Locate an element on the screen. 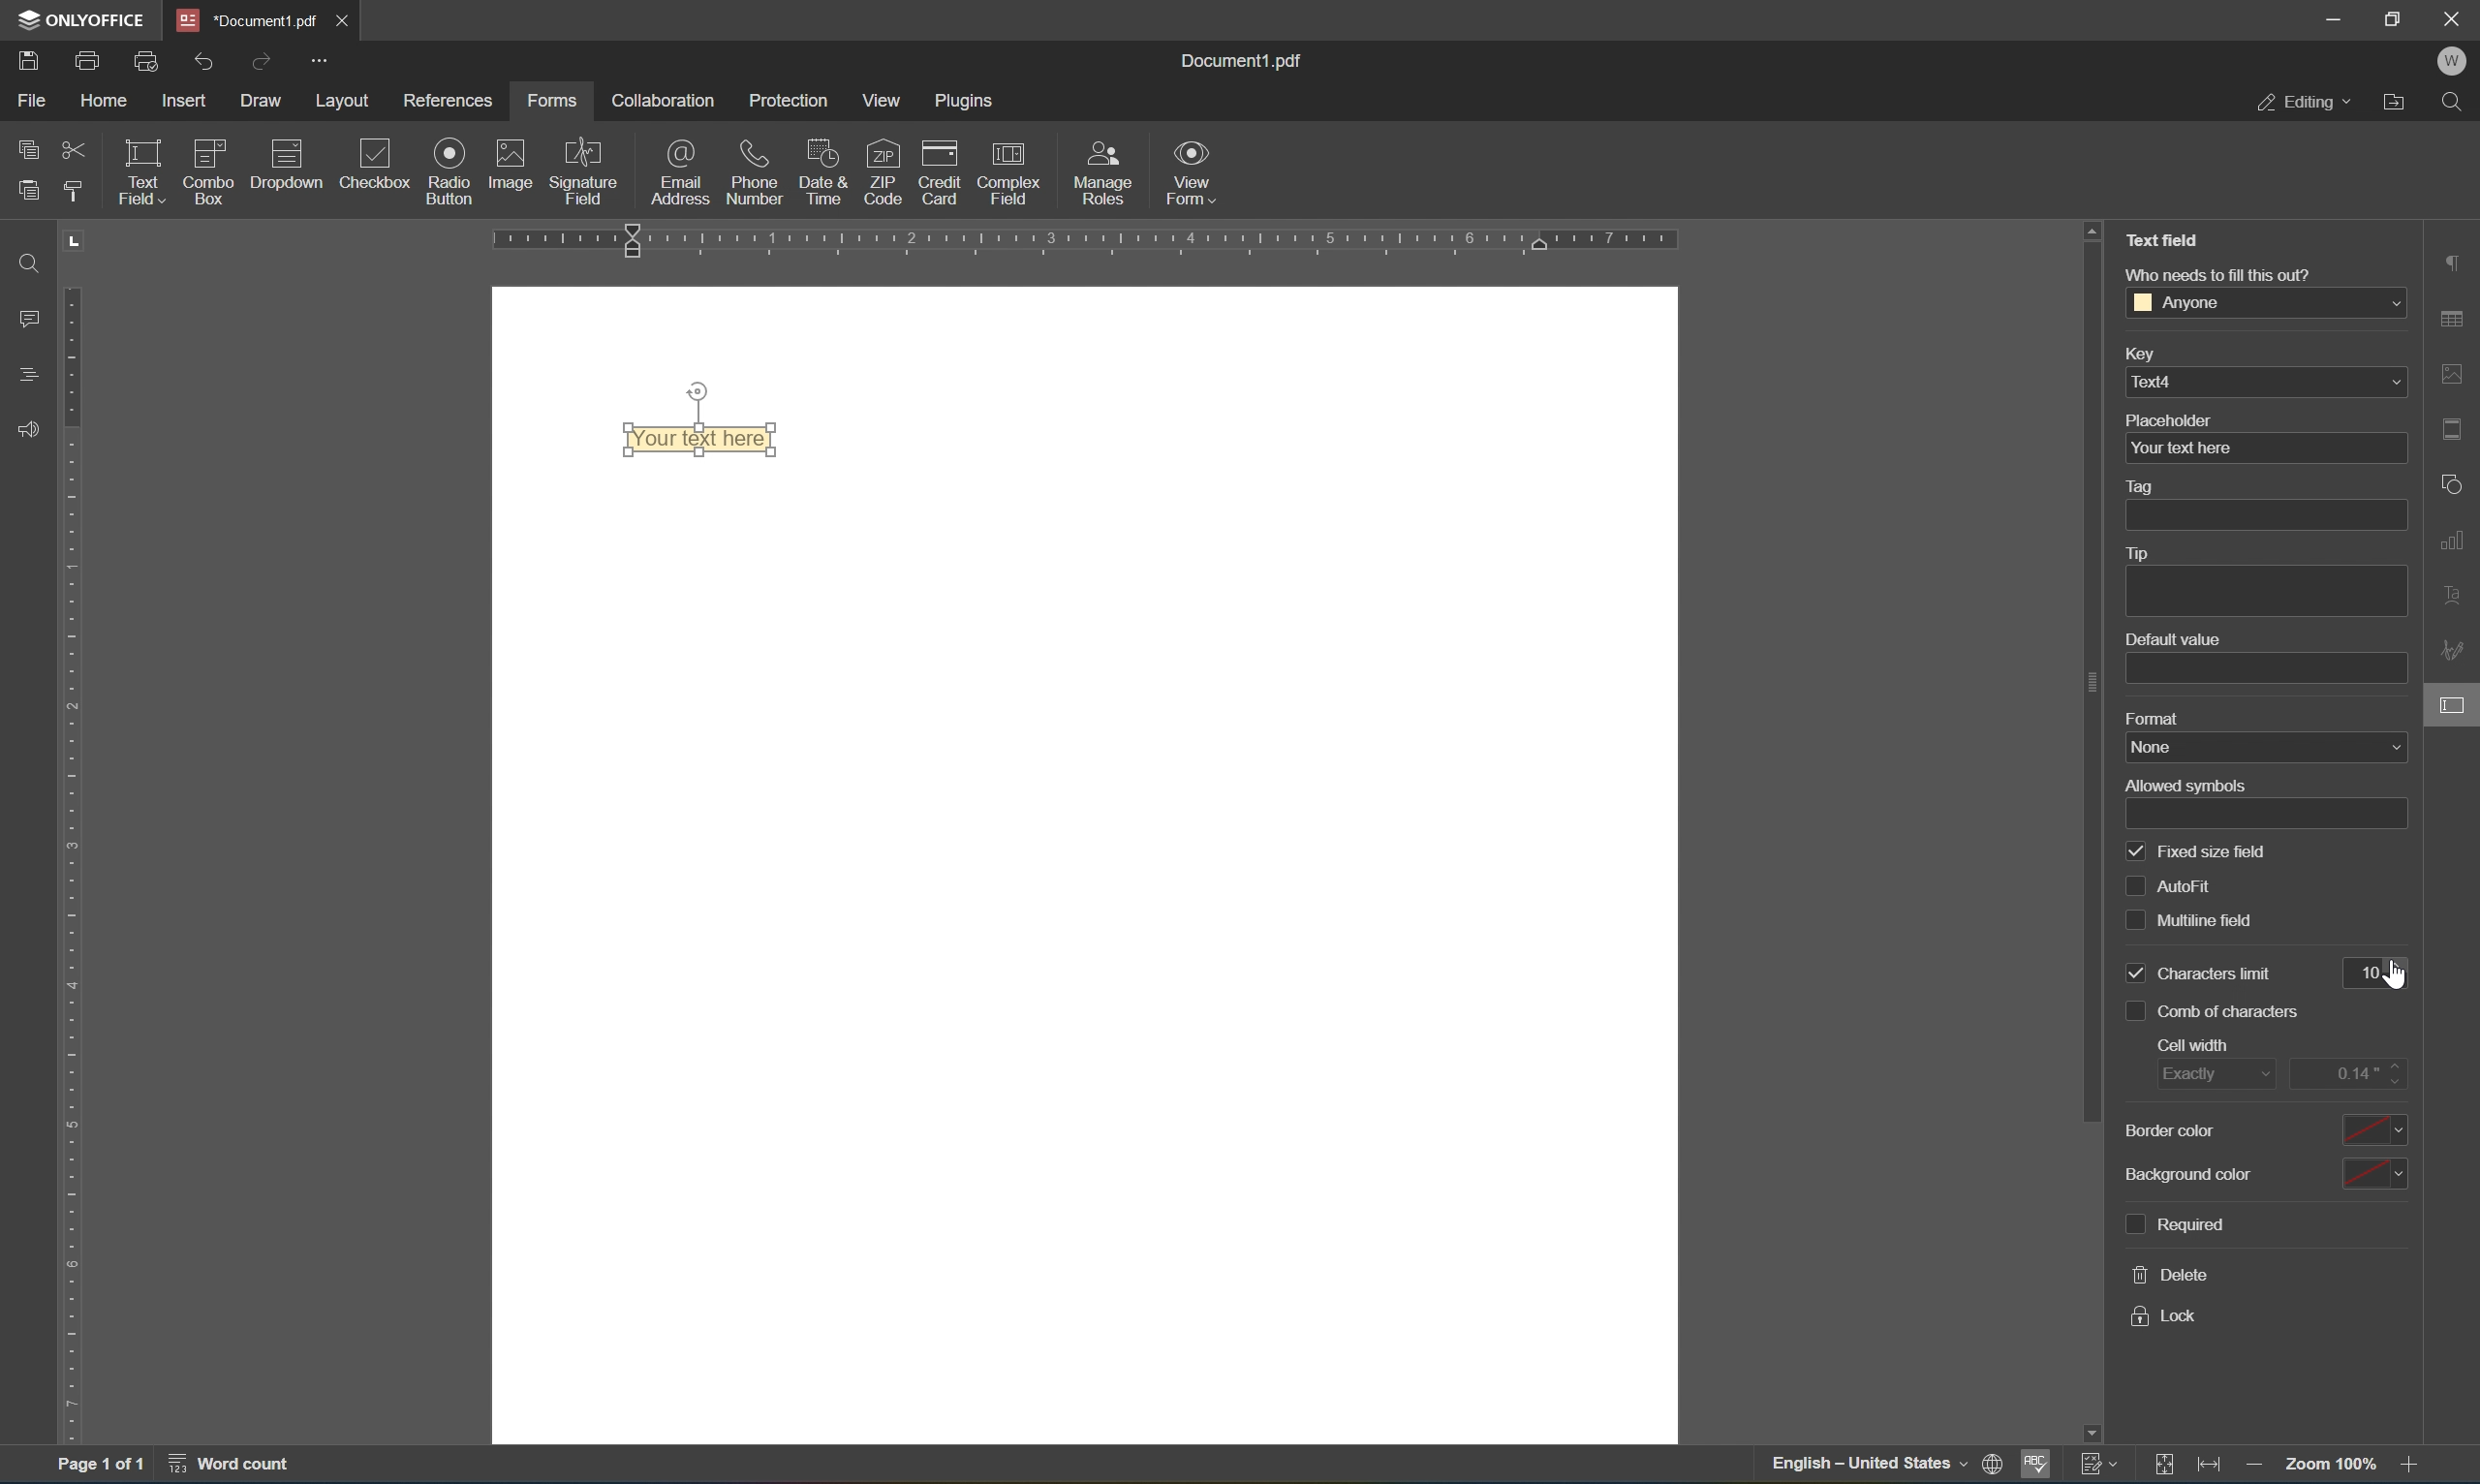 This screenshot has height=1484, width=2480. text field is located at coordinates (138, 171).